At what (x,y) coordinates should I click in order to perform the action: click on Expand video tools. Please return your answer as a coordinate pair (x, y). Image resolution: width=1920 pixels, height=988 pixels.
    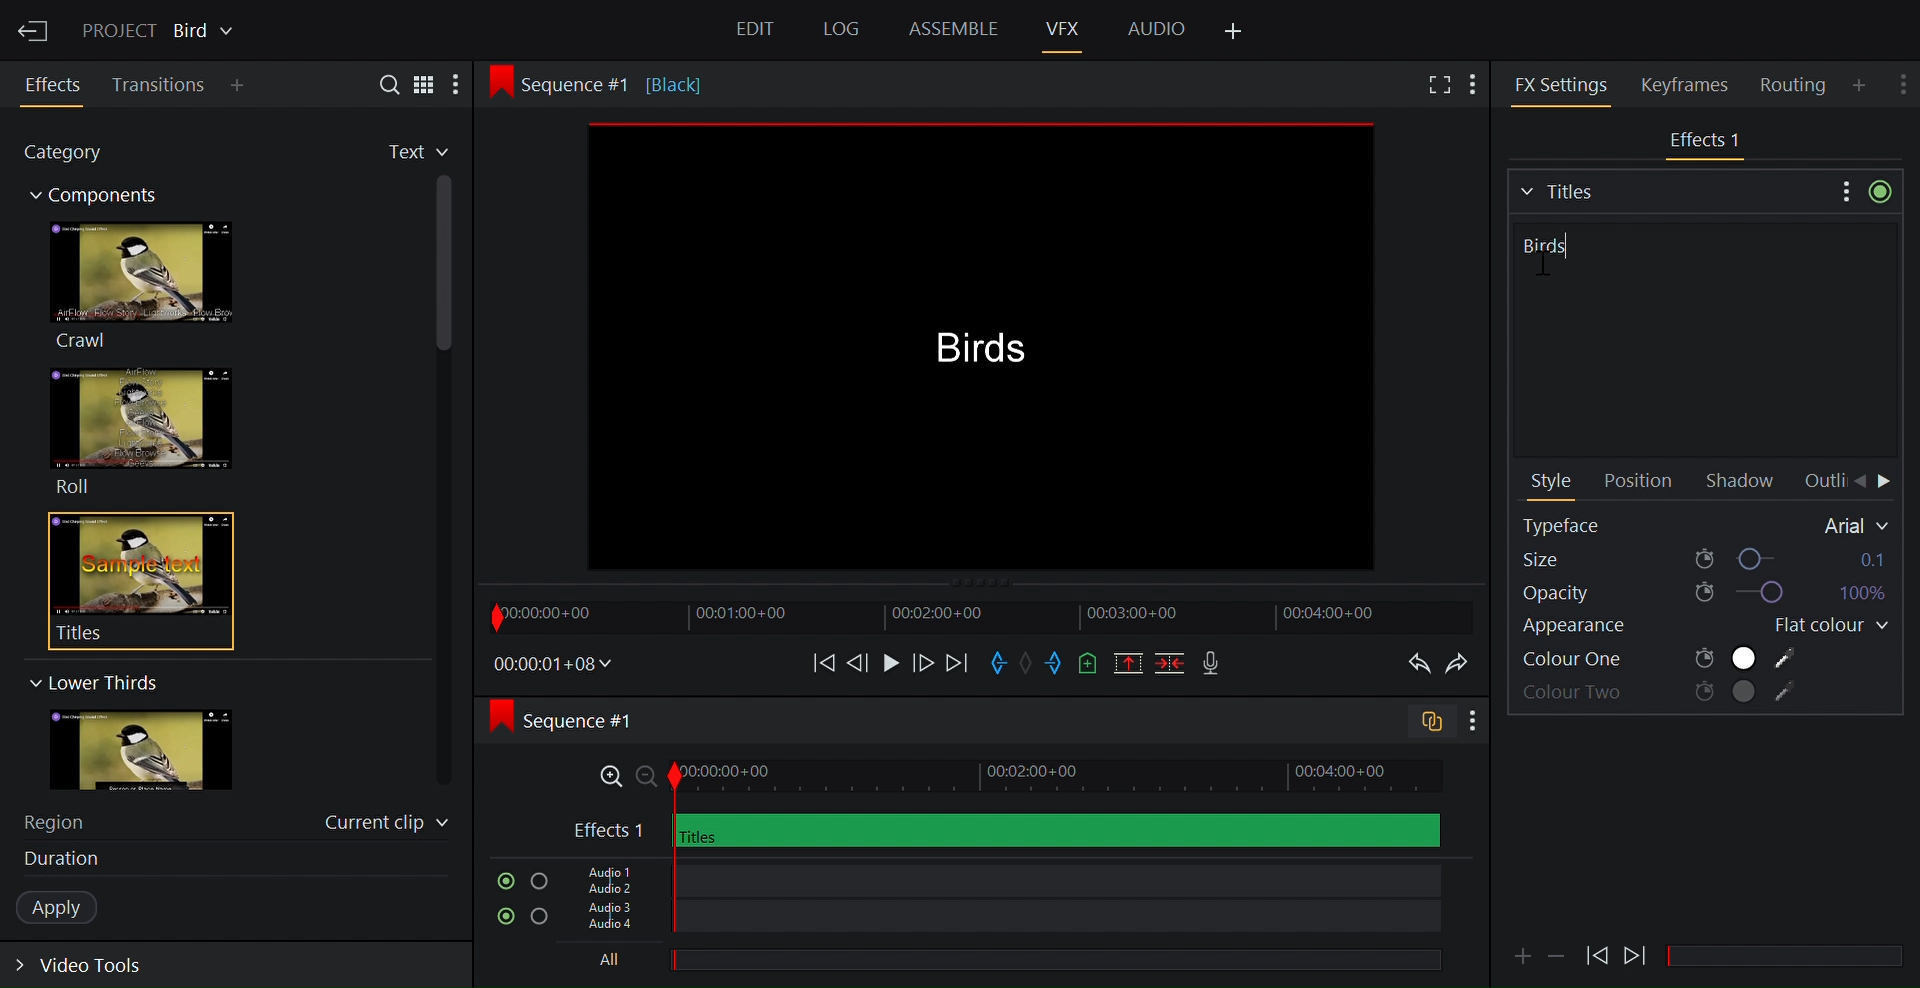
    Looking at the image, I should click on (92, 969).